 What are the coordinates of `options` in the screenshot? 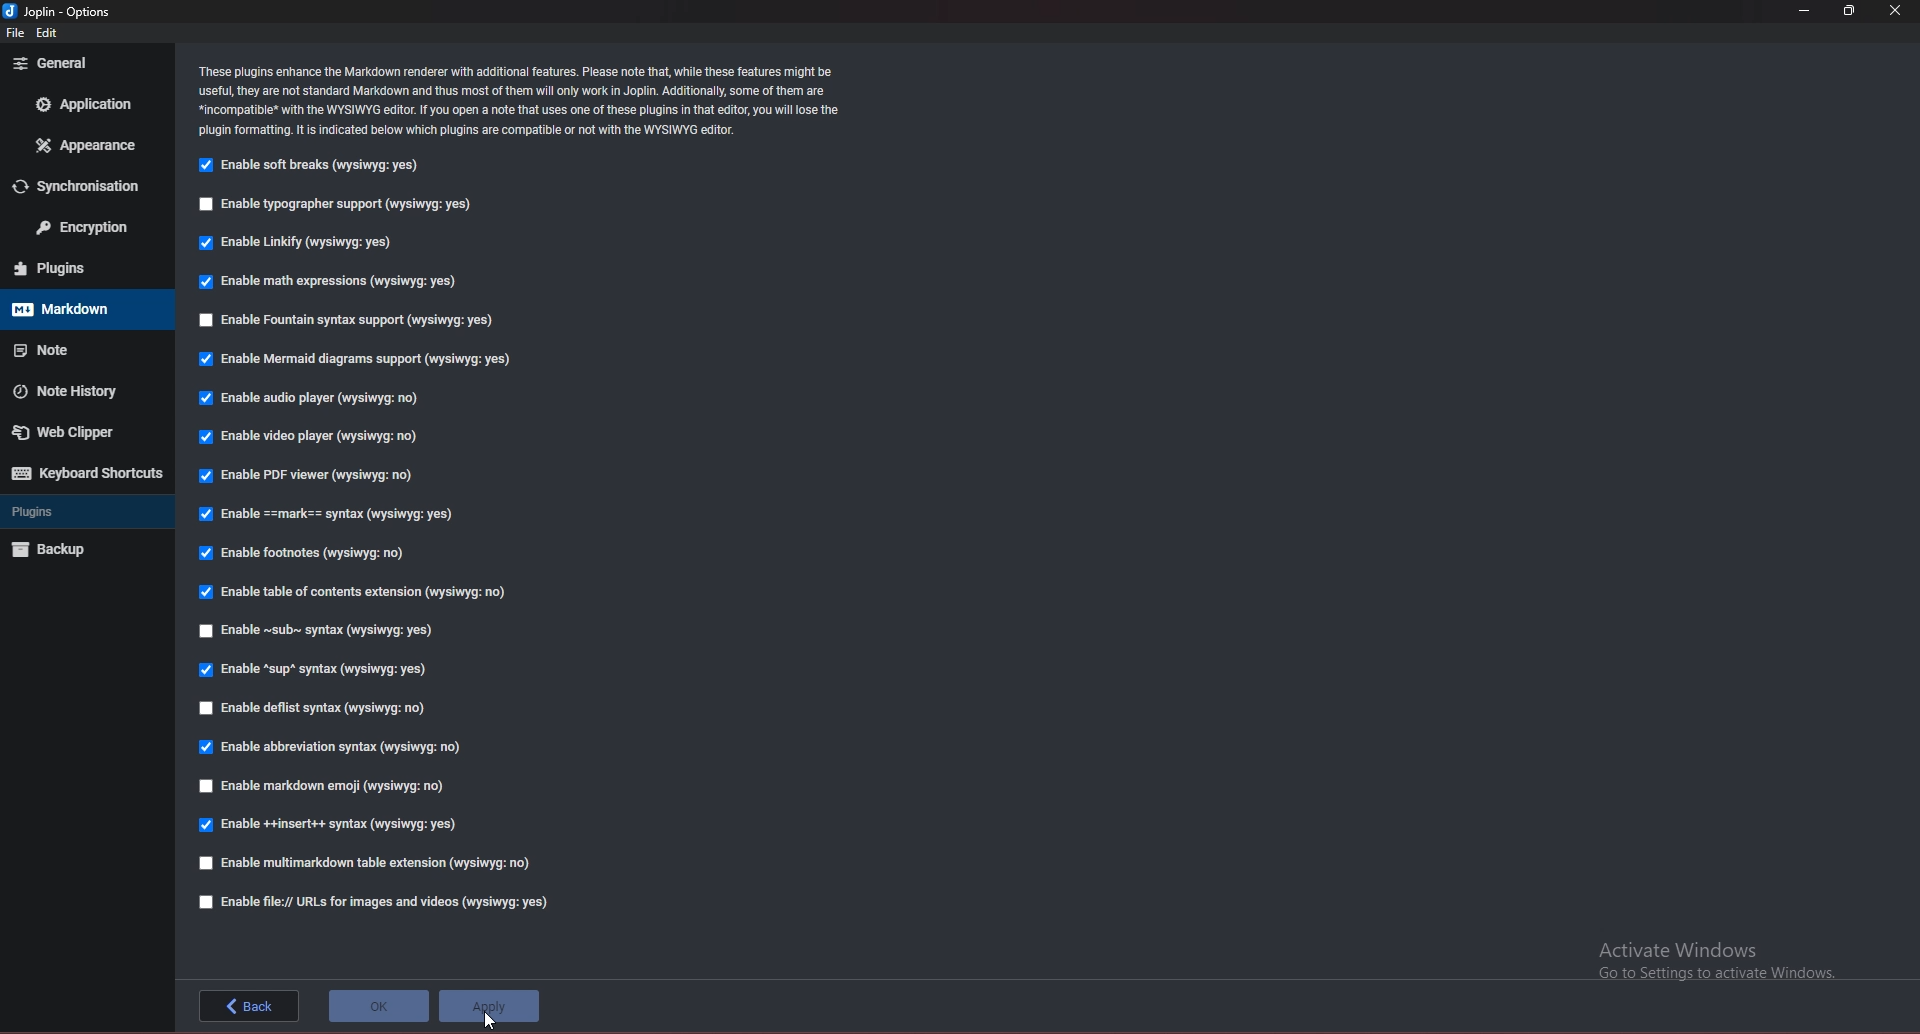 It's located at (58, 11).